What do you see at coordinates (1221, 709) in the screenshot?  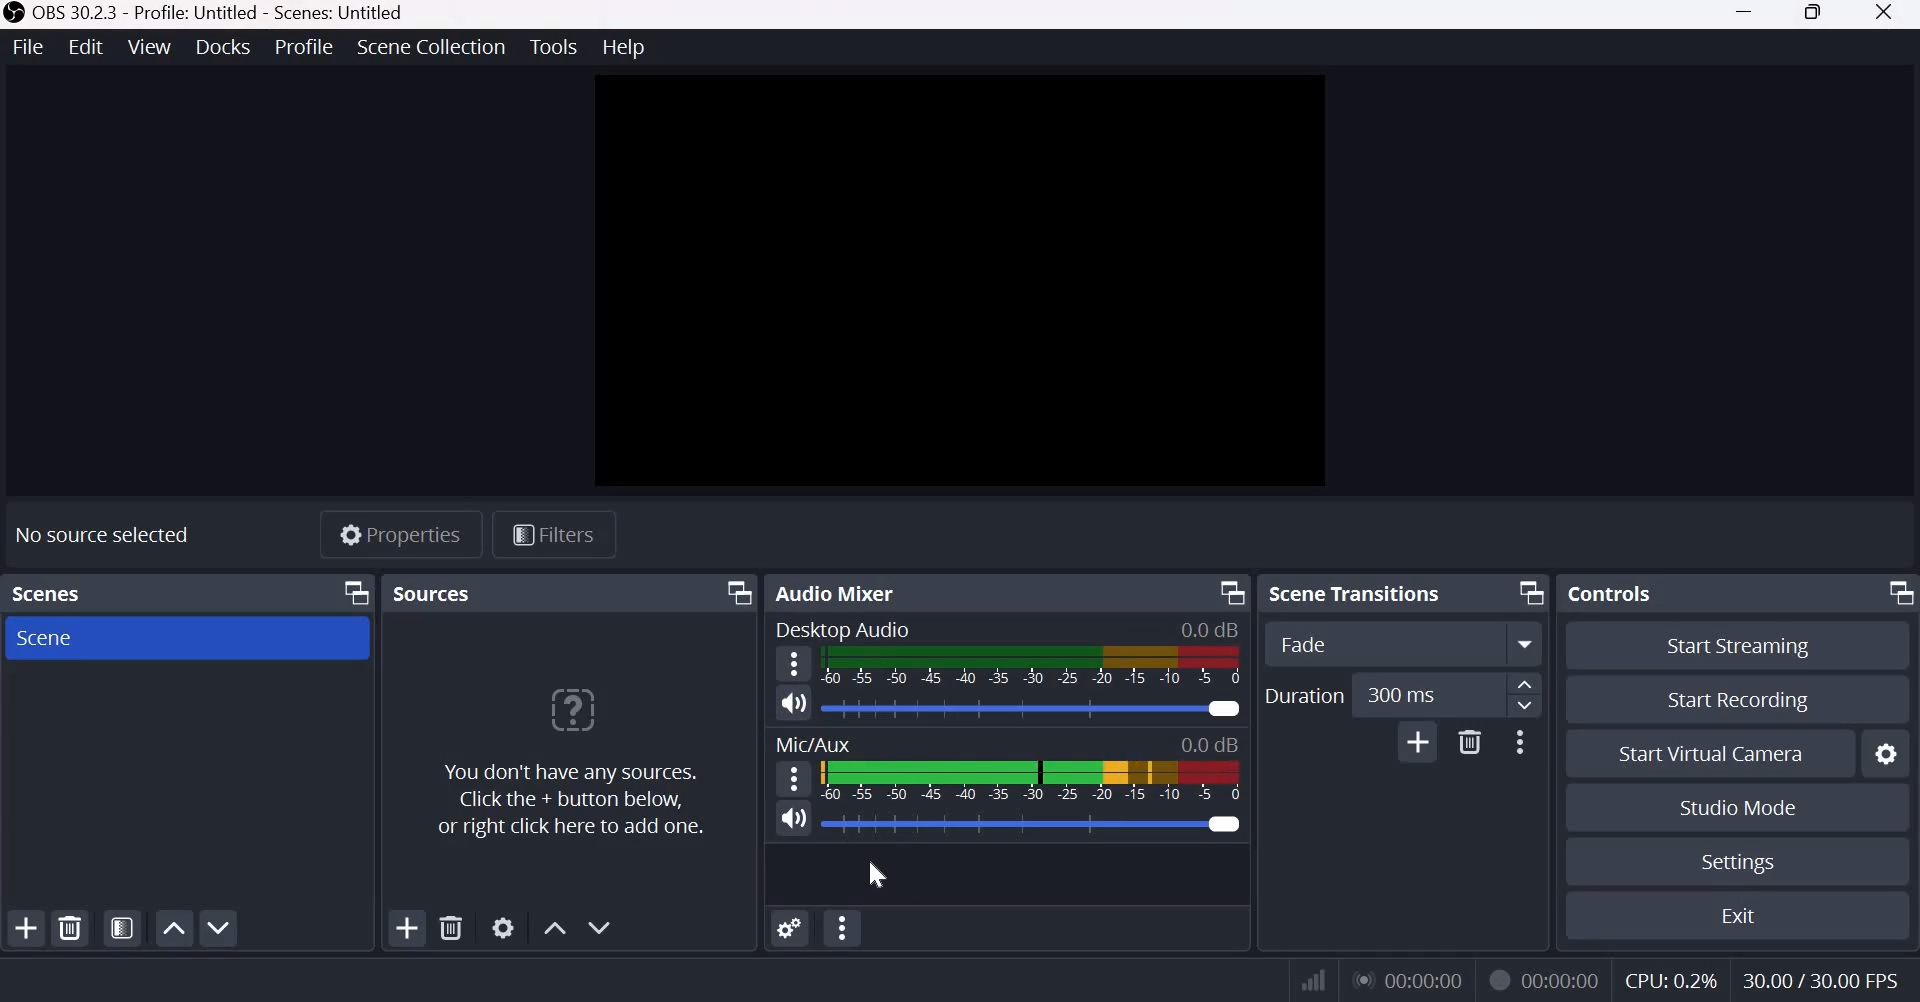 I see `Audio Slider` at bounding box center [1221, 709].